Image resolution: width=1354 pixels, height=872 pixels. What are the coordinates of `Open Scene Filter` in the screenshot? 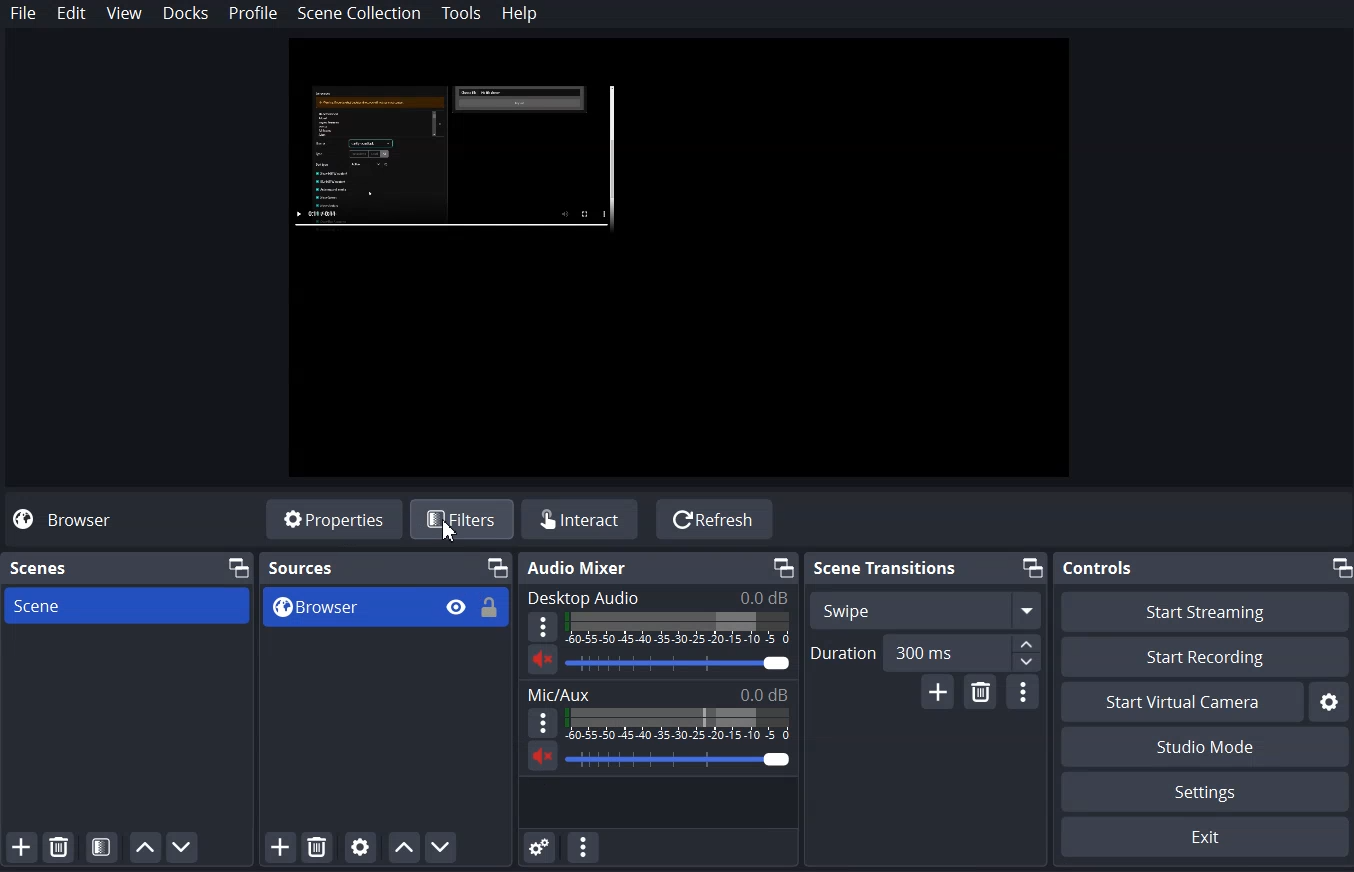 It's located at (101, 847).